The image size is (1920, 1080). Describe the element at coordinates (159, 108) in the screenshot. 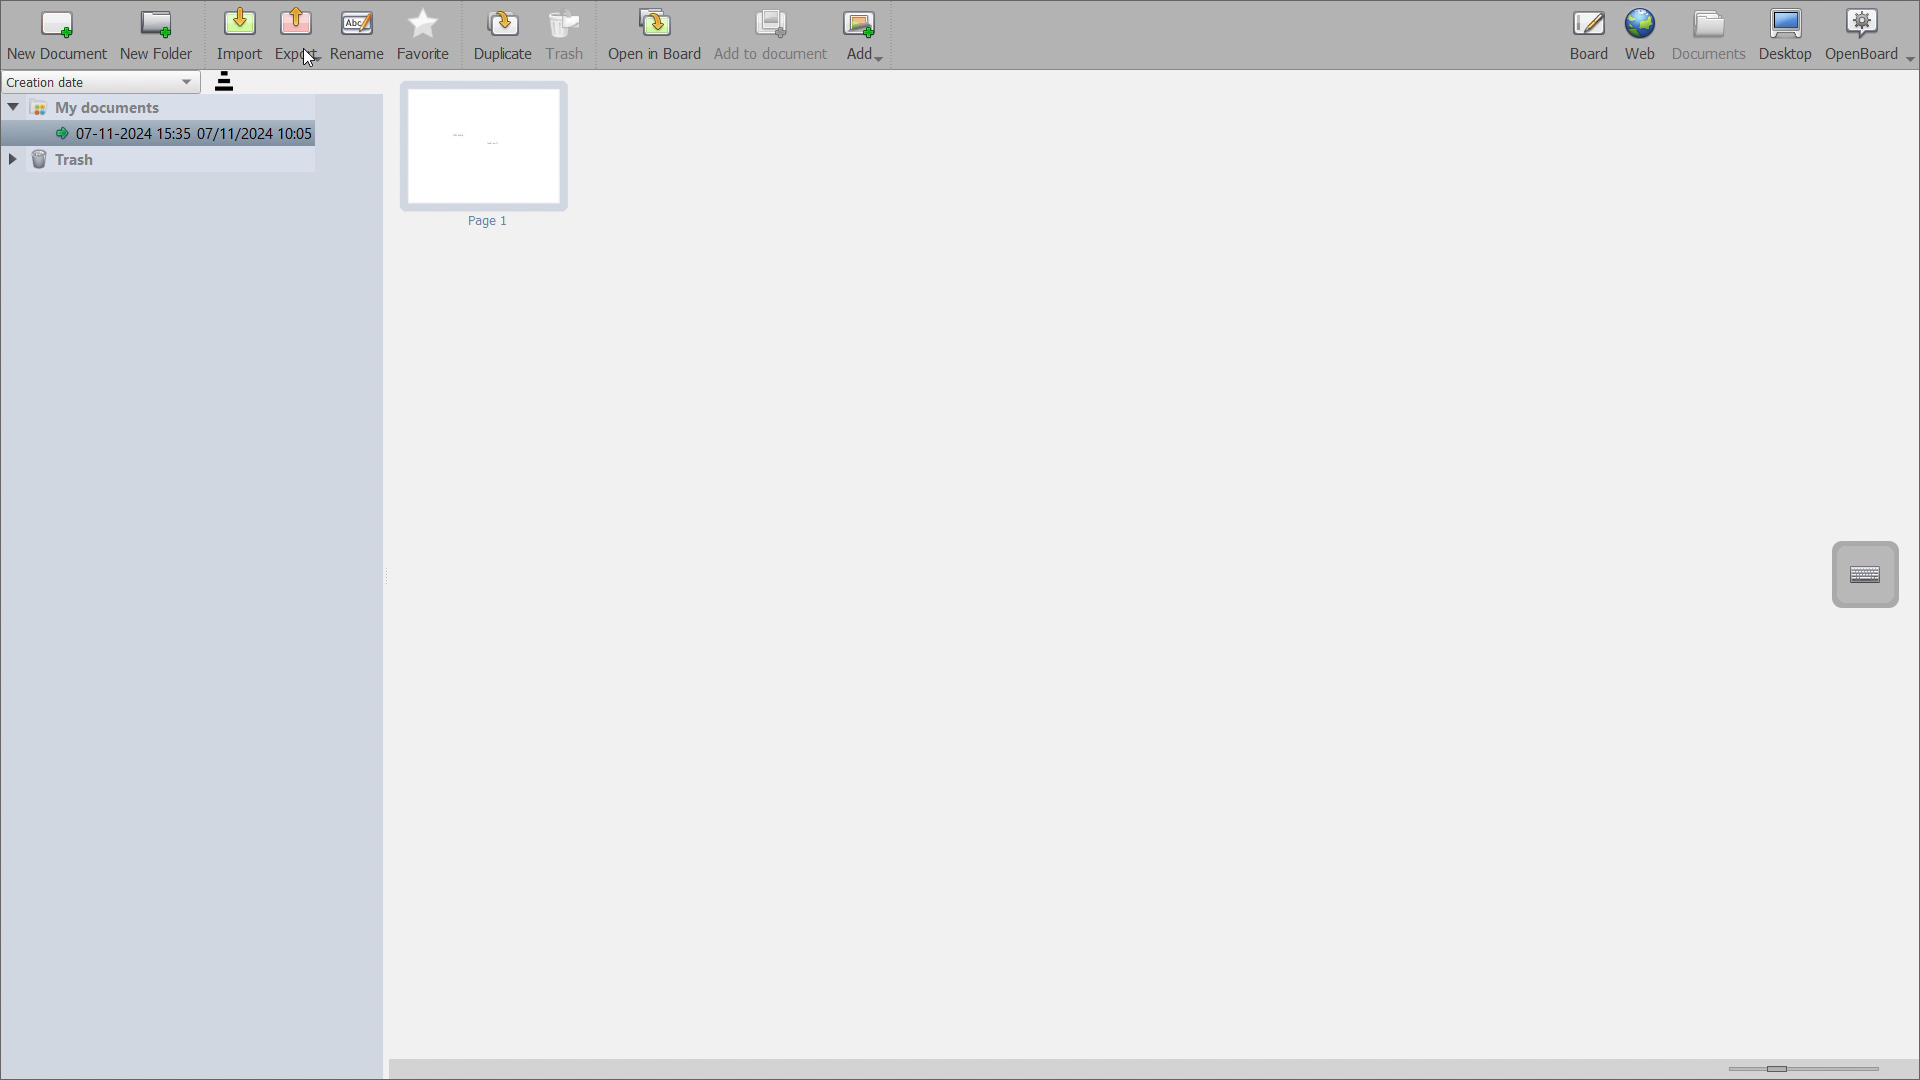

I see `my documents` at that location.